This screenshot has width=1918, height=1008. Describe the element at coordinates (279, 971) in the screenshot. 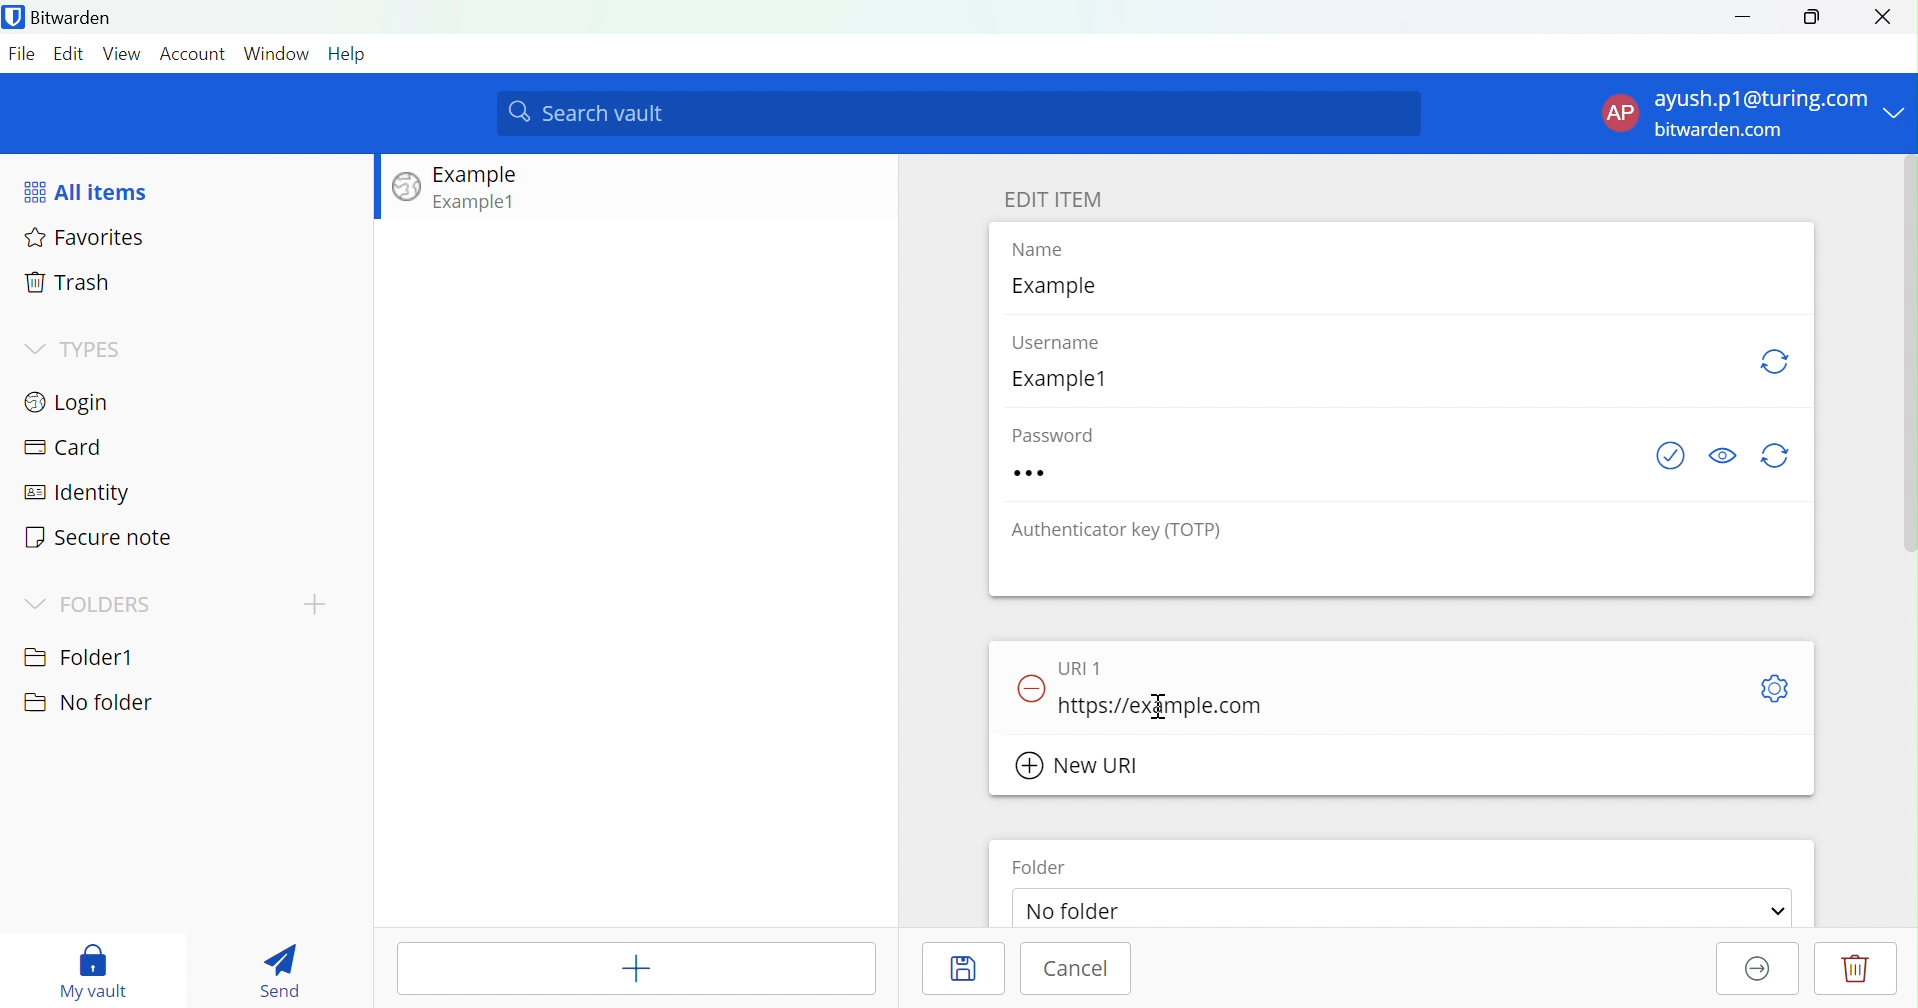

I see `Send` at that location.